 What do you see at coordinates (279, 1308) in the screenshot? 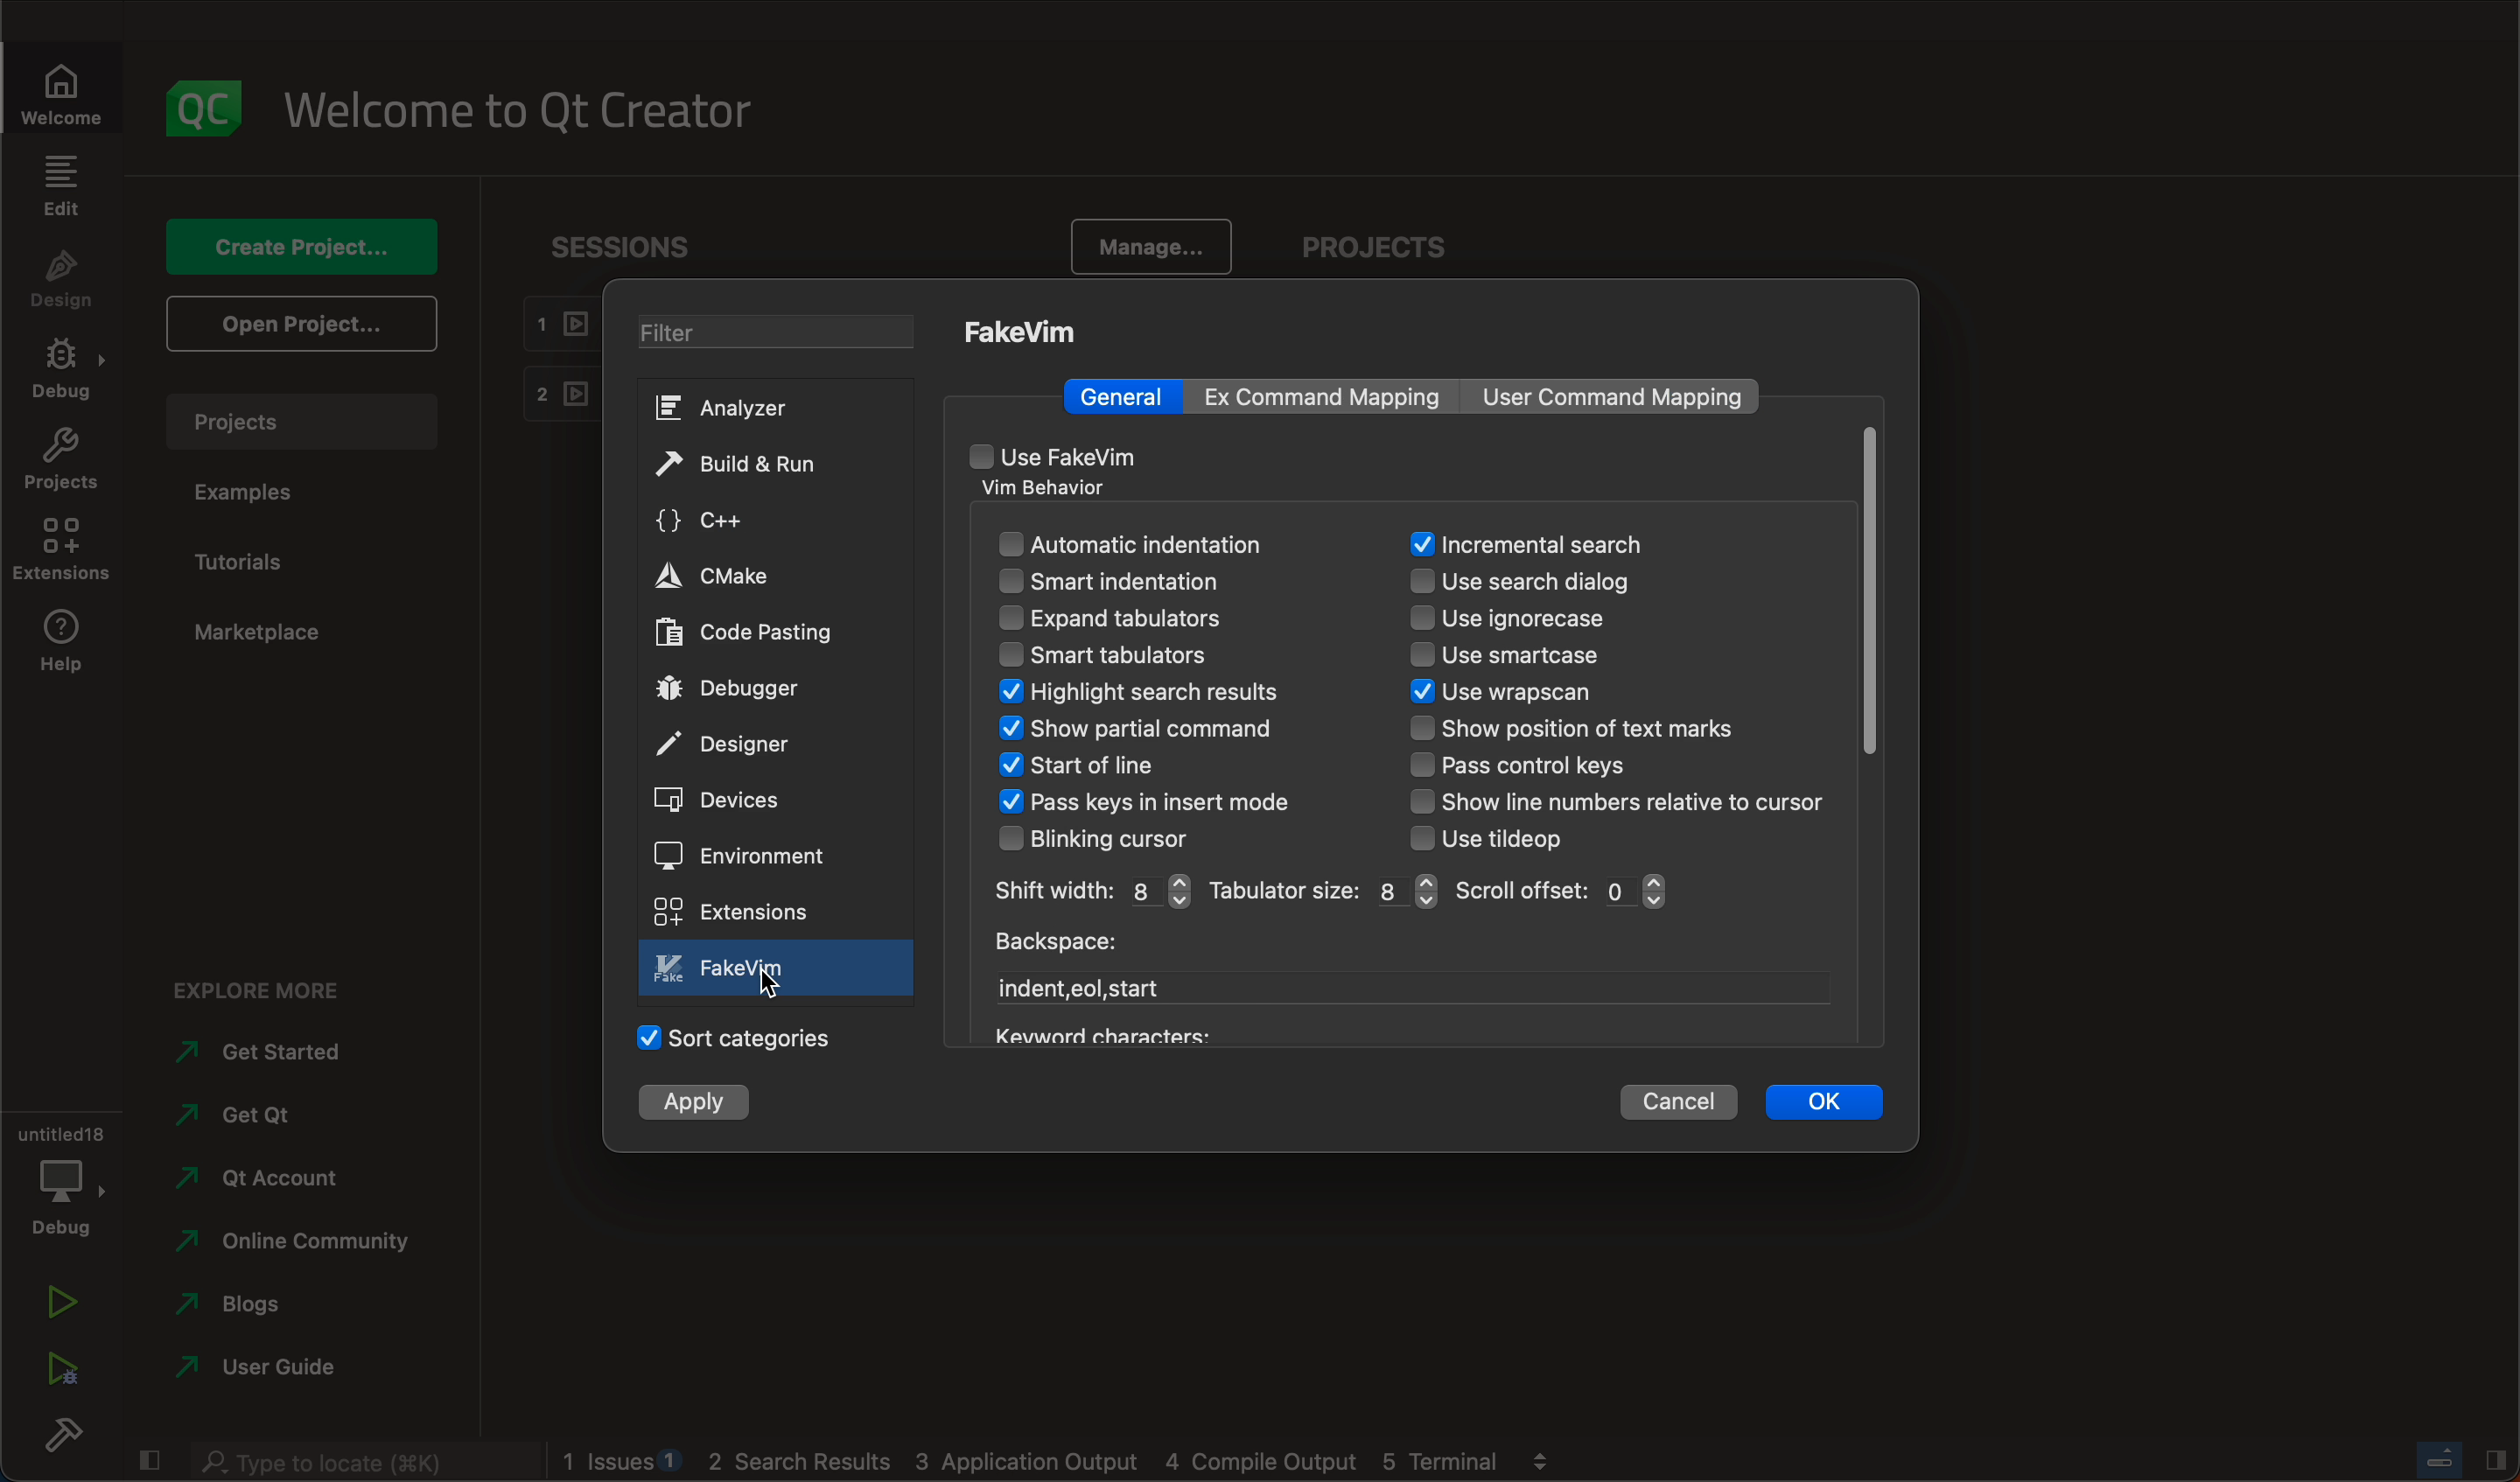
I see `blogs` at bounding box center [279, 1308].